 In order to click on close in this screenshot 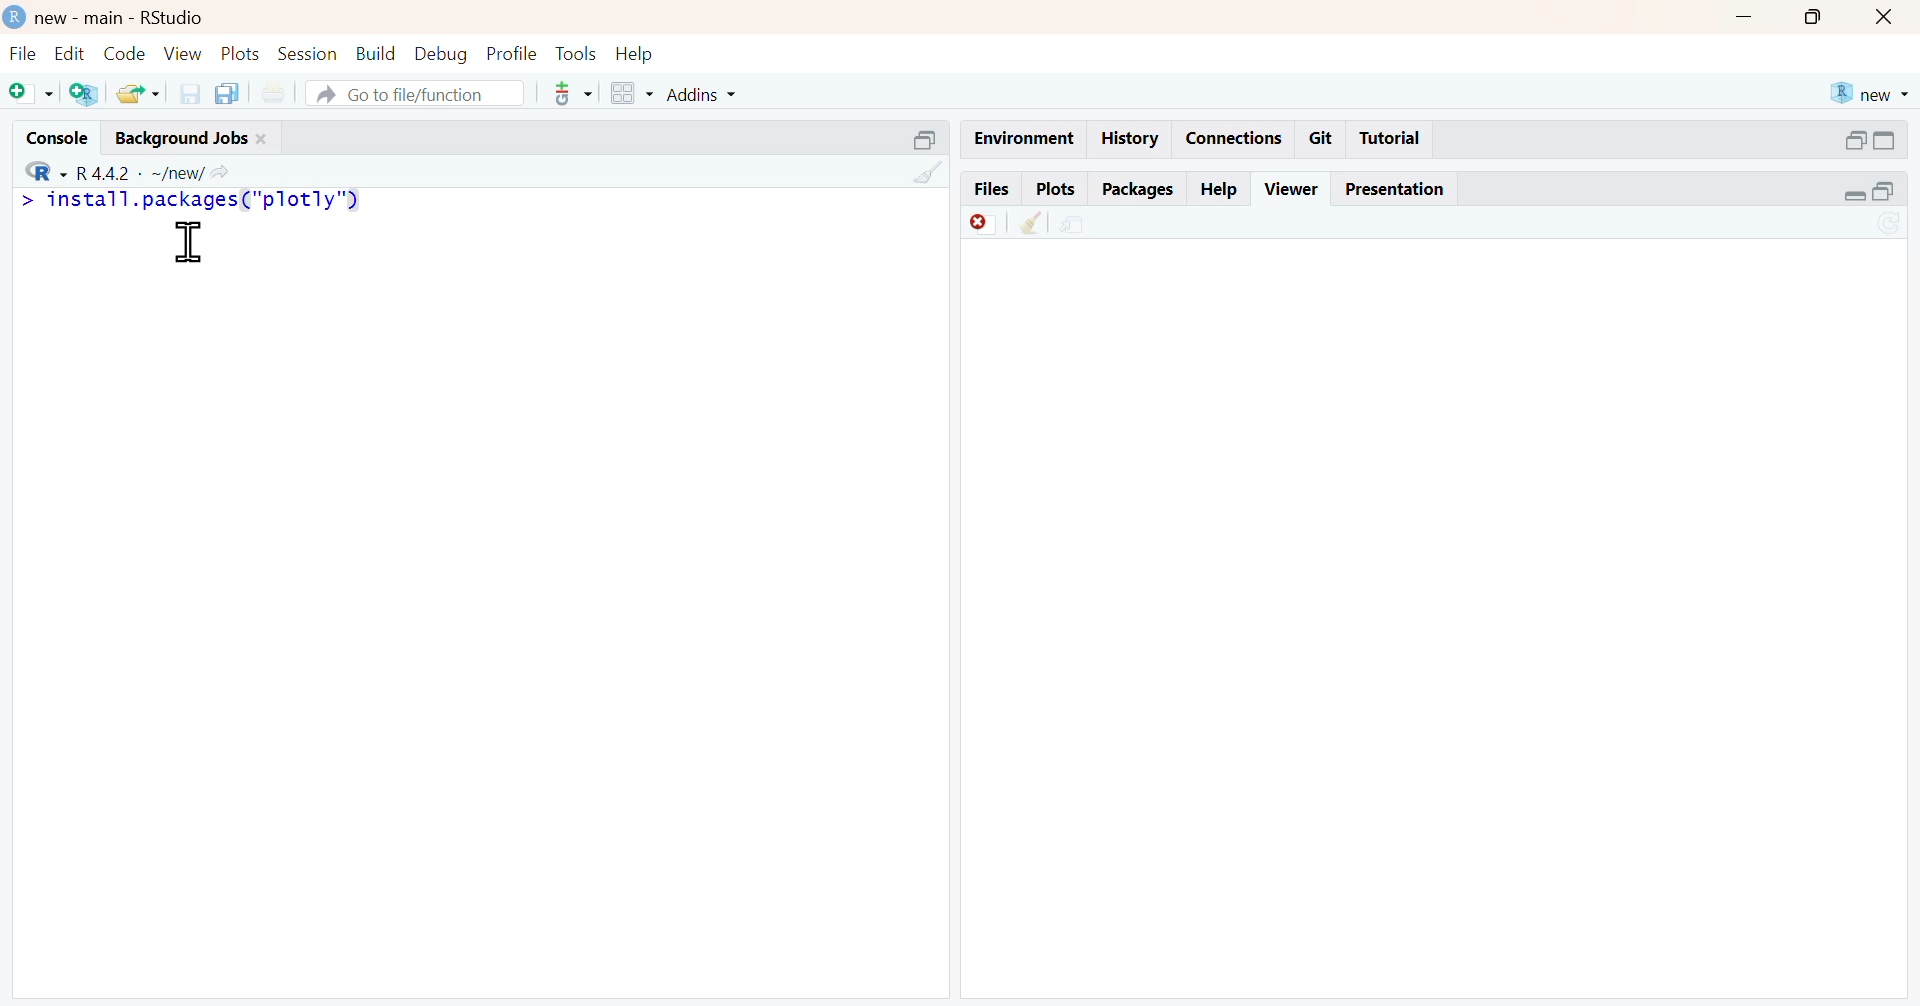, I will do `click(267, 137)`.